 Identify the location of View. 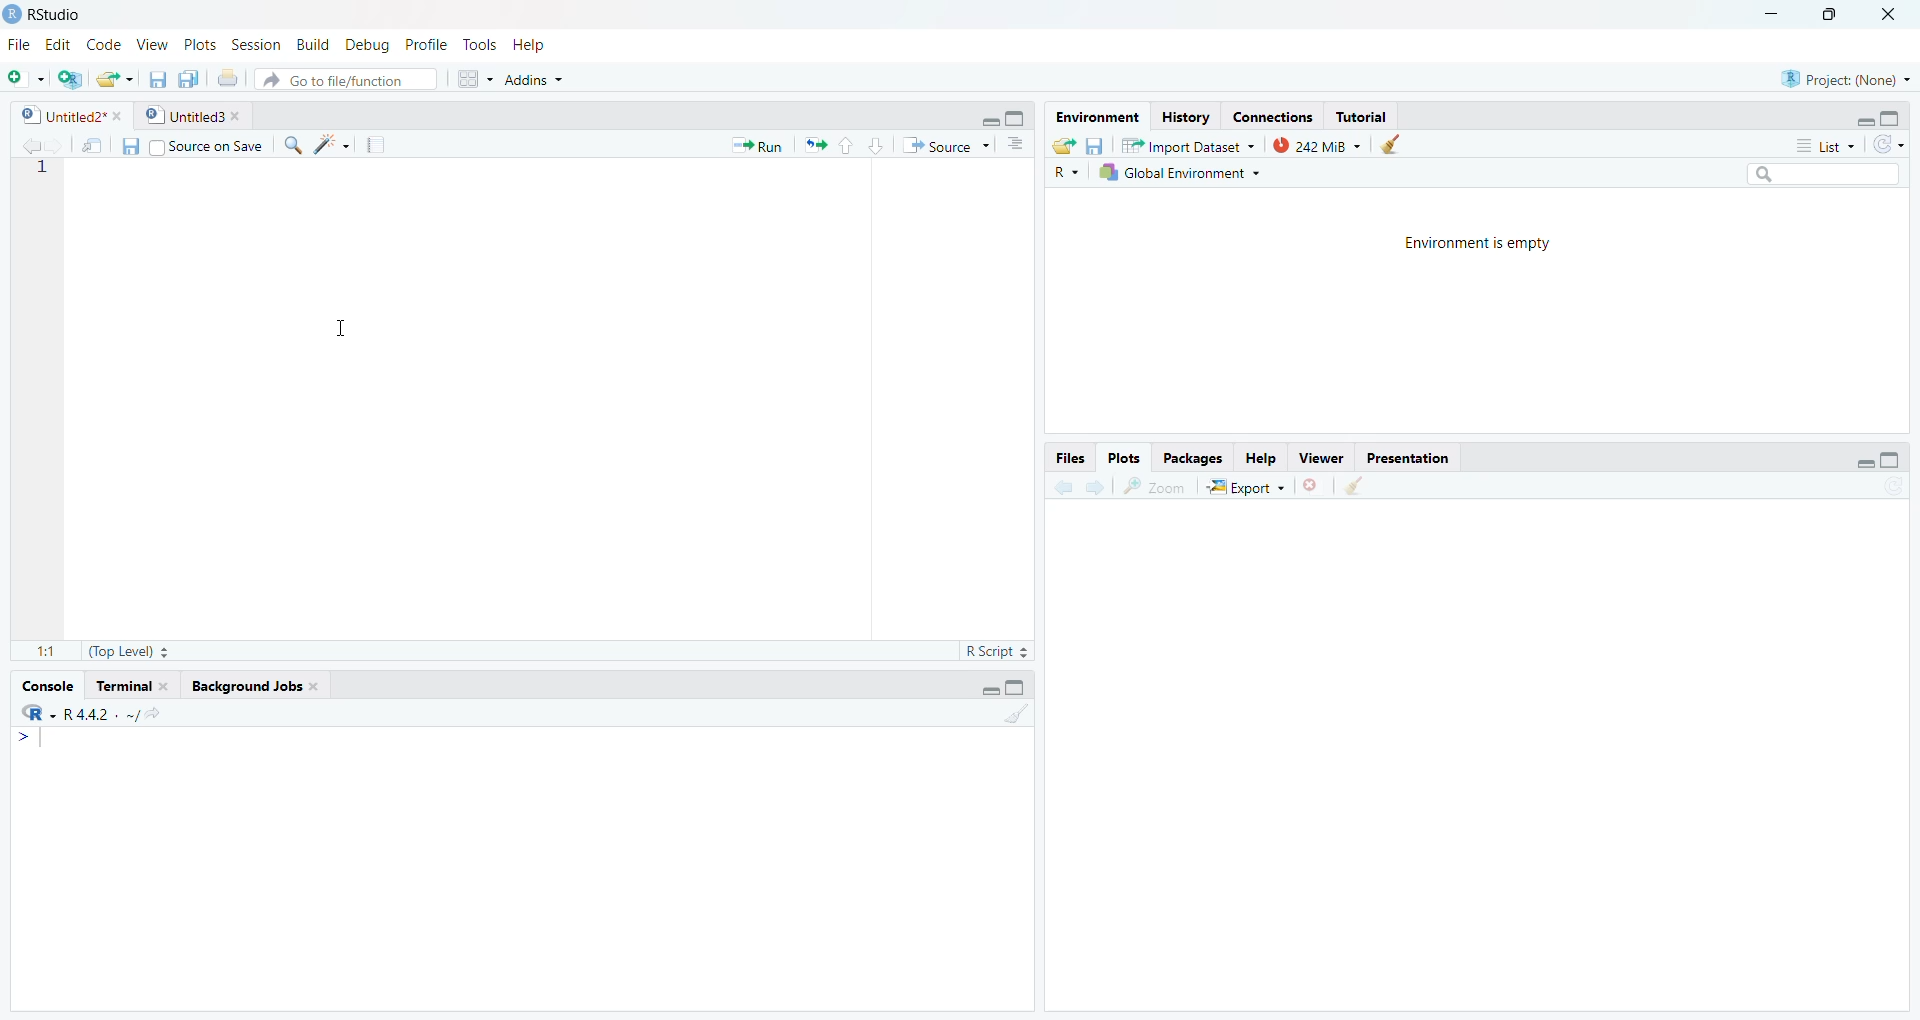
(153, 45).